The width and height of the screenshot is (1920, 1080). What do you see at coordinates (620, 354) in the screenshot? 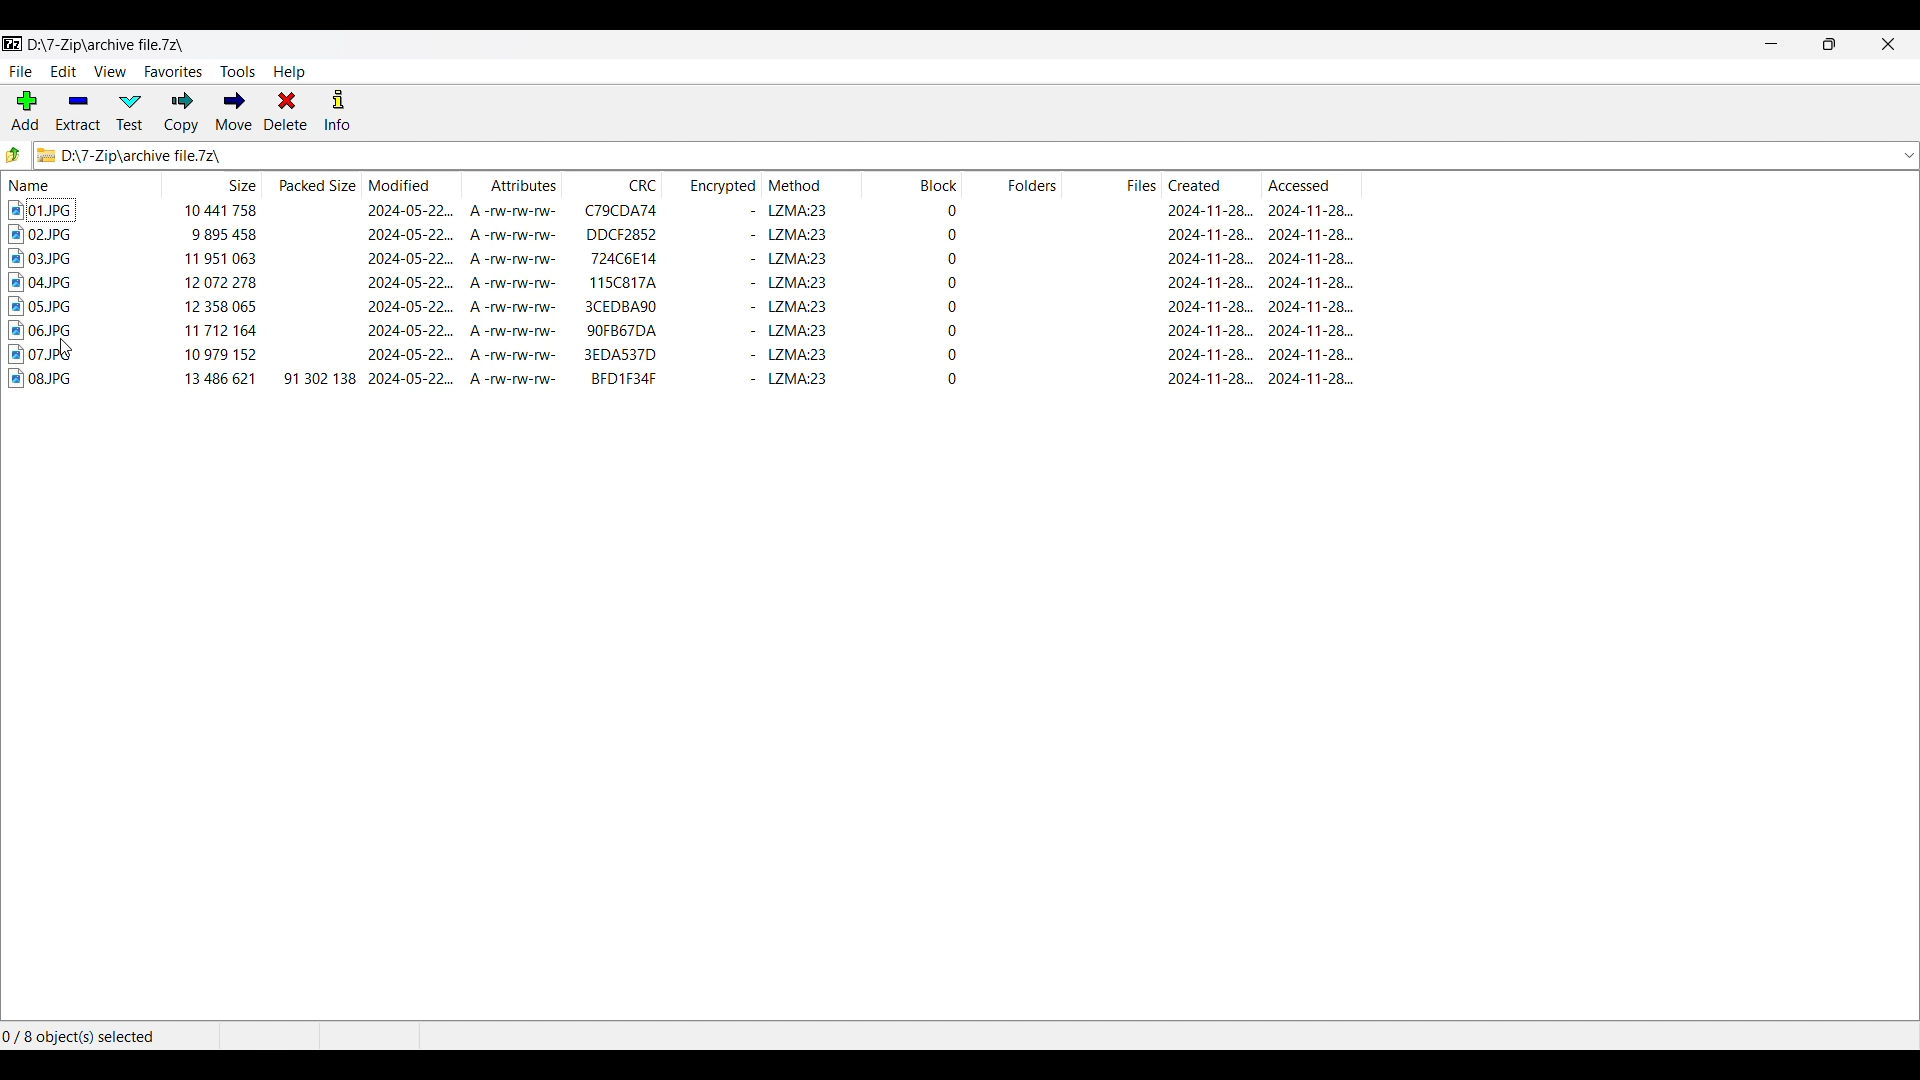
I see `CRC` at bounding box center [620, 354].